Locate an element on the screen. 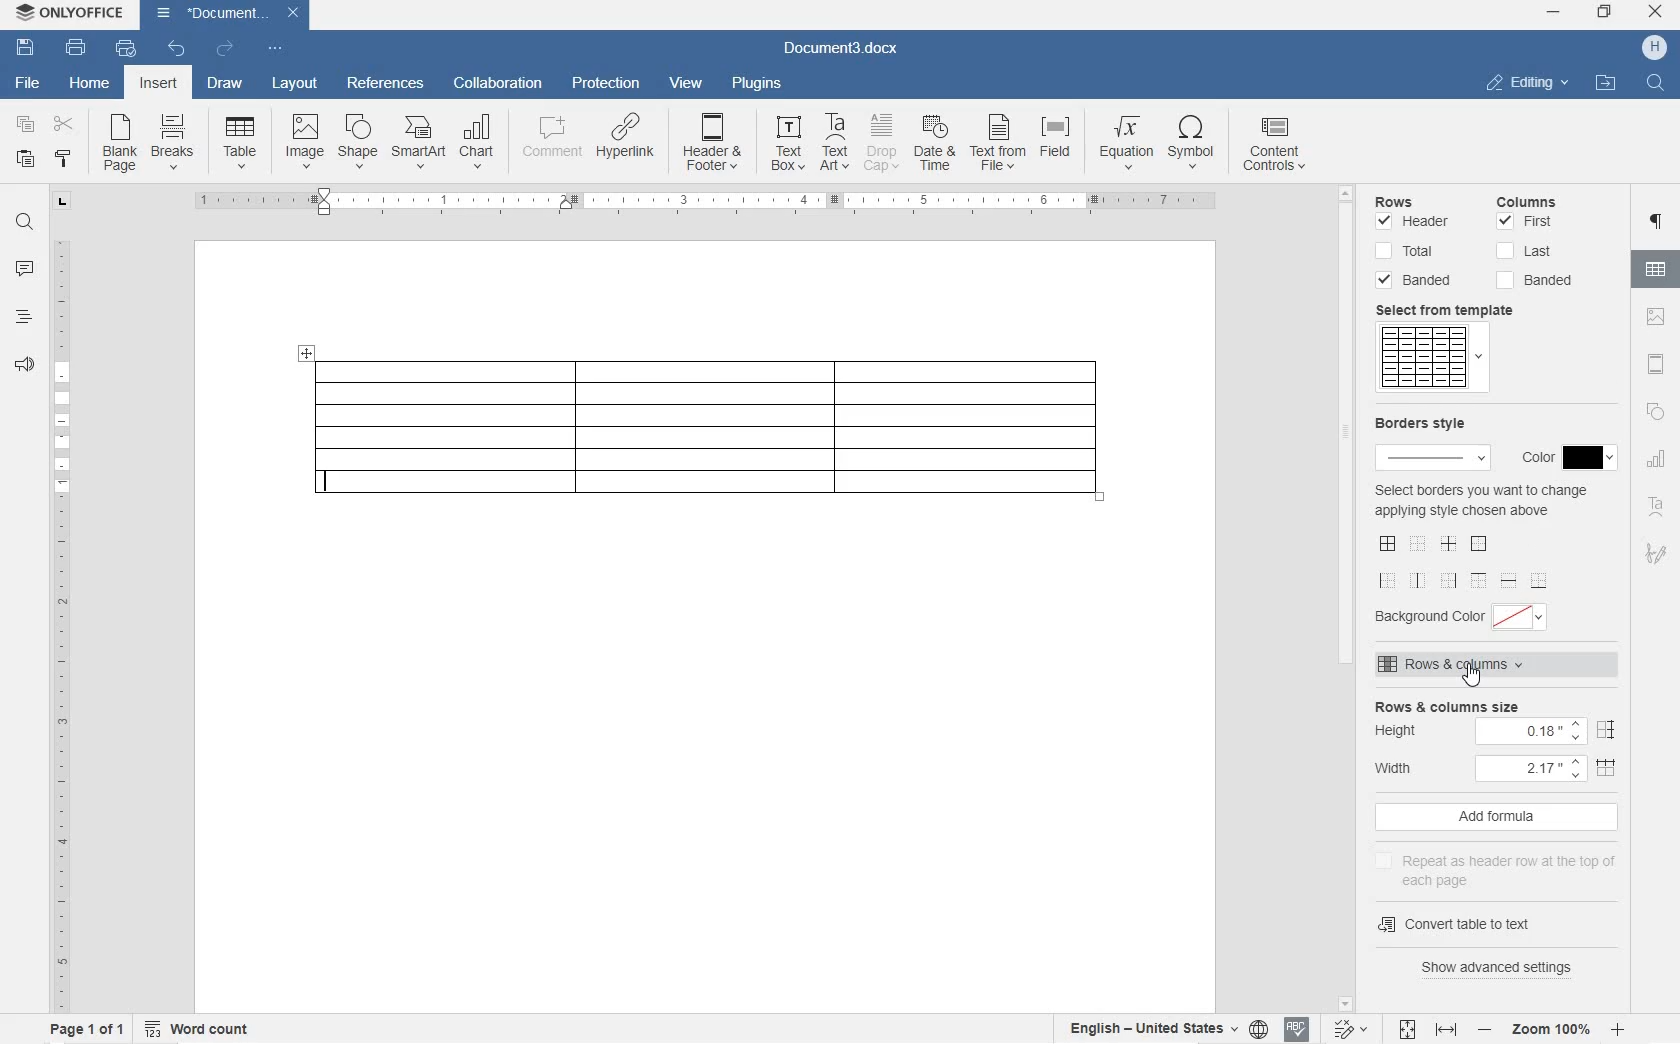 This screenshot has height=1044, width=1680. FIND is located at coordinates (1653, 85).